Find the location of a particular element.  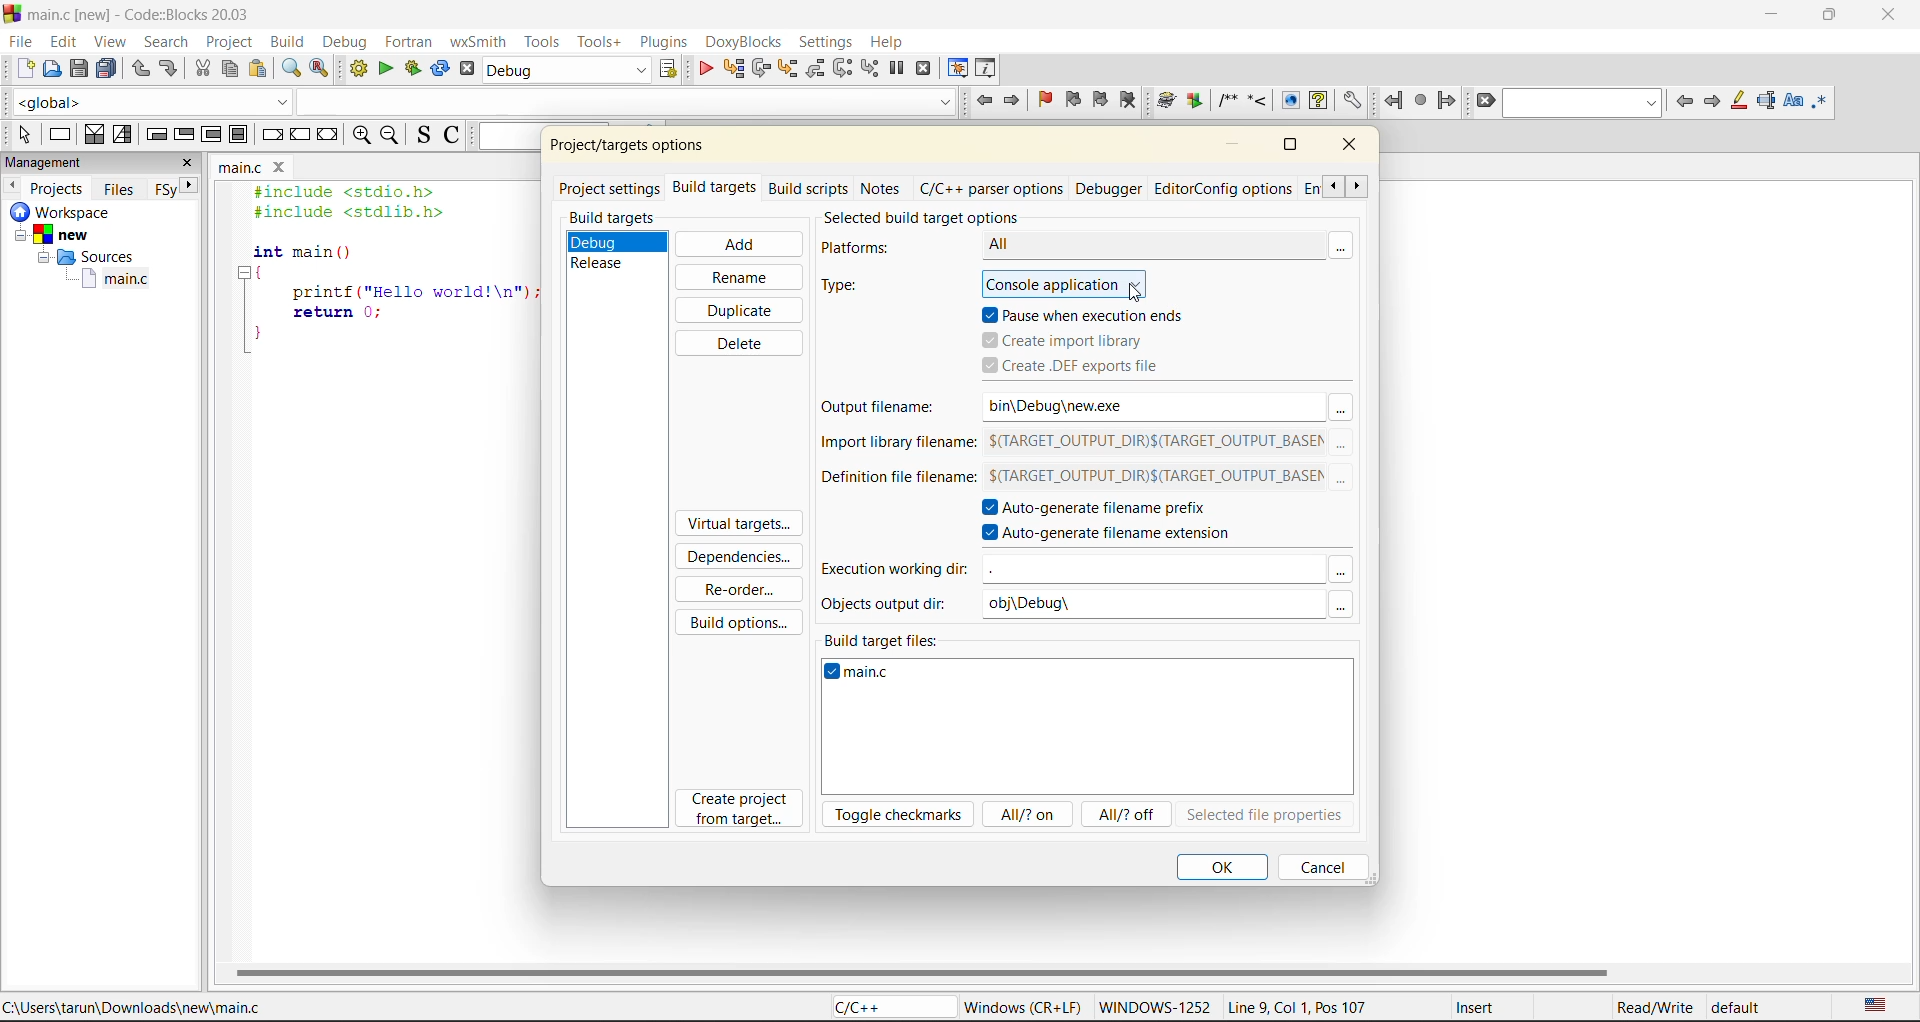

objects output dir: is located at coordinates (895, 605).